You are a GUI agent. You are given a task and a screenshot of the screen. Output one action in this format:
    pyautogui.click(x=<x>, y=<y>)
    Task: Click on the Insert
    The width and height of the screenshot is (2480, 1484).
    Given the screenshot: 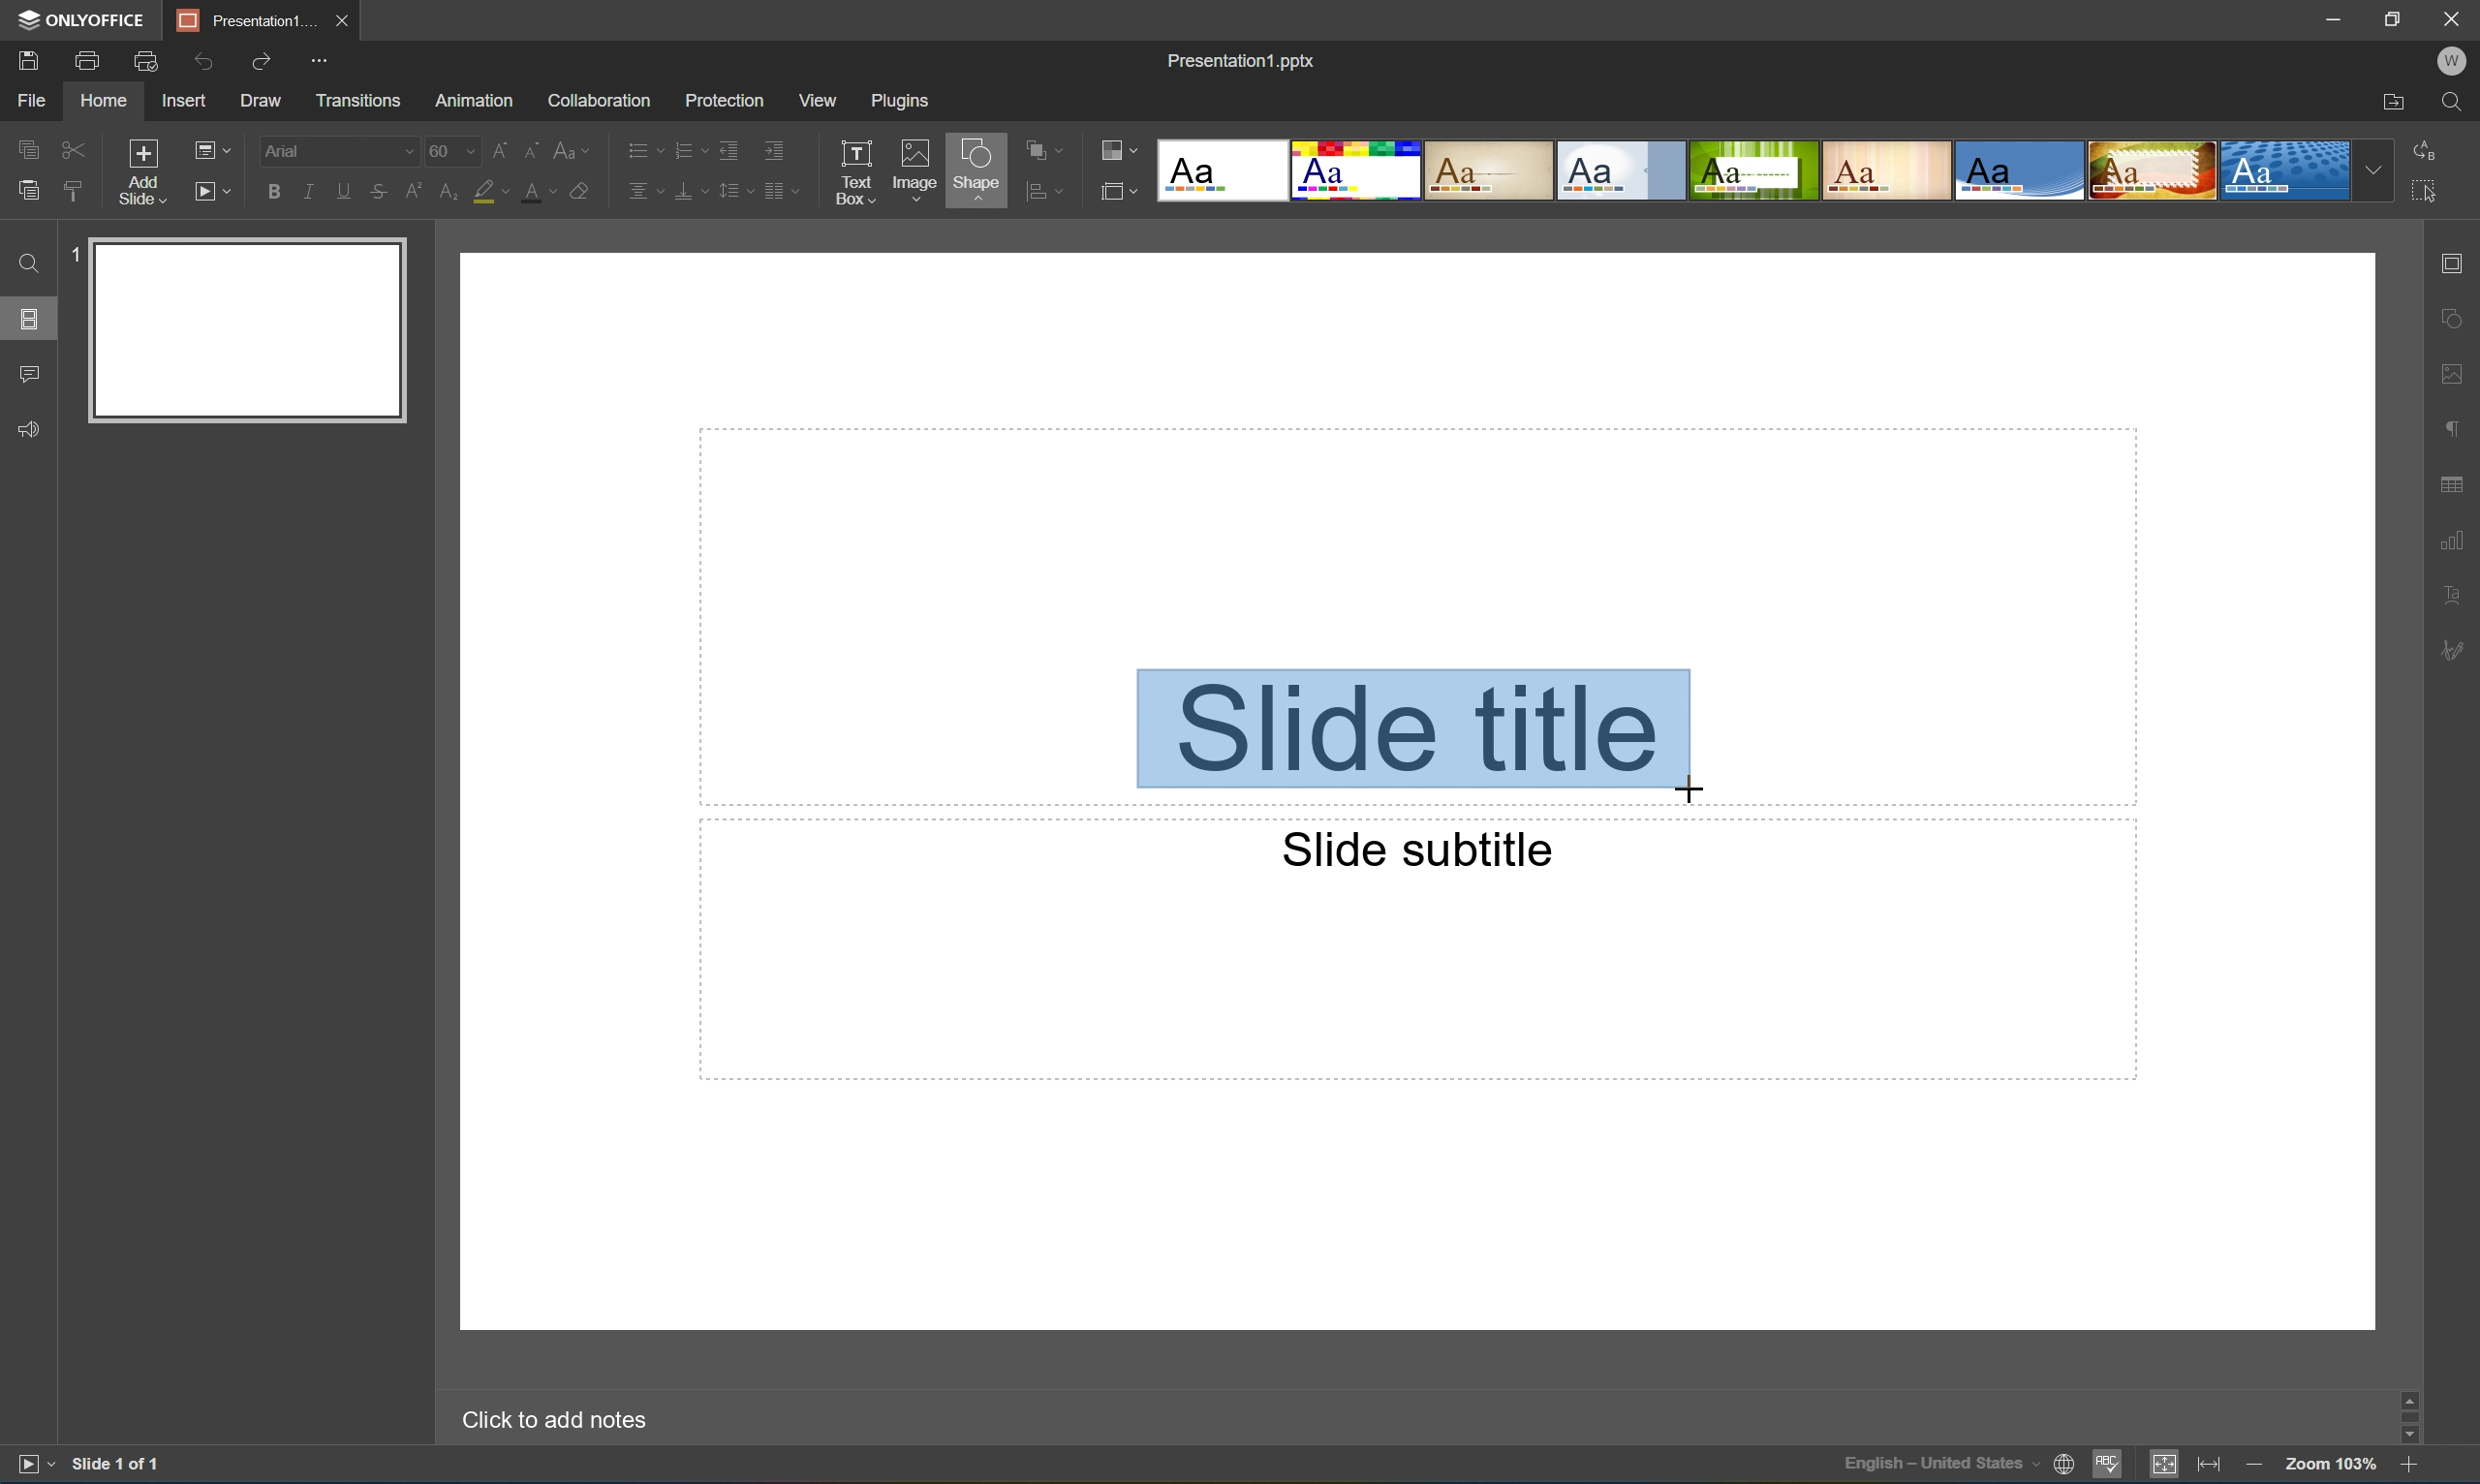 What is the action you would take?
    pyautogui.click(x=188, y=102)
    